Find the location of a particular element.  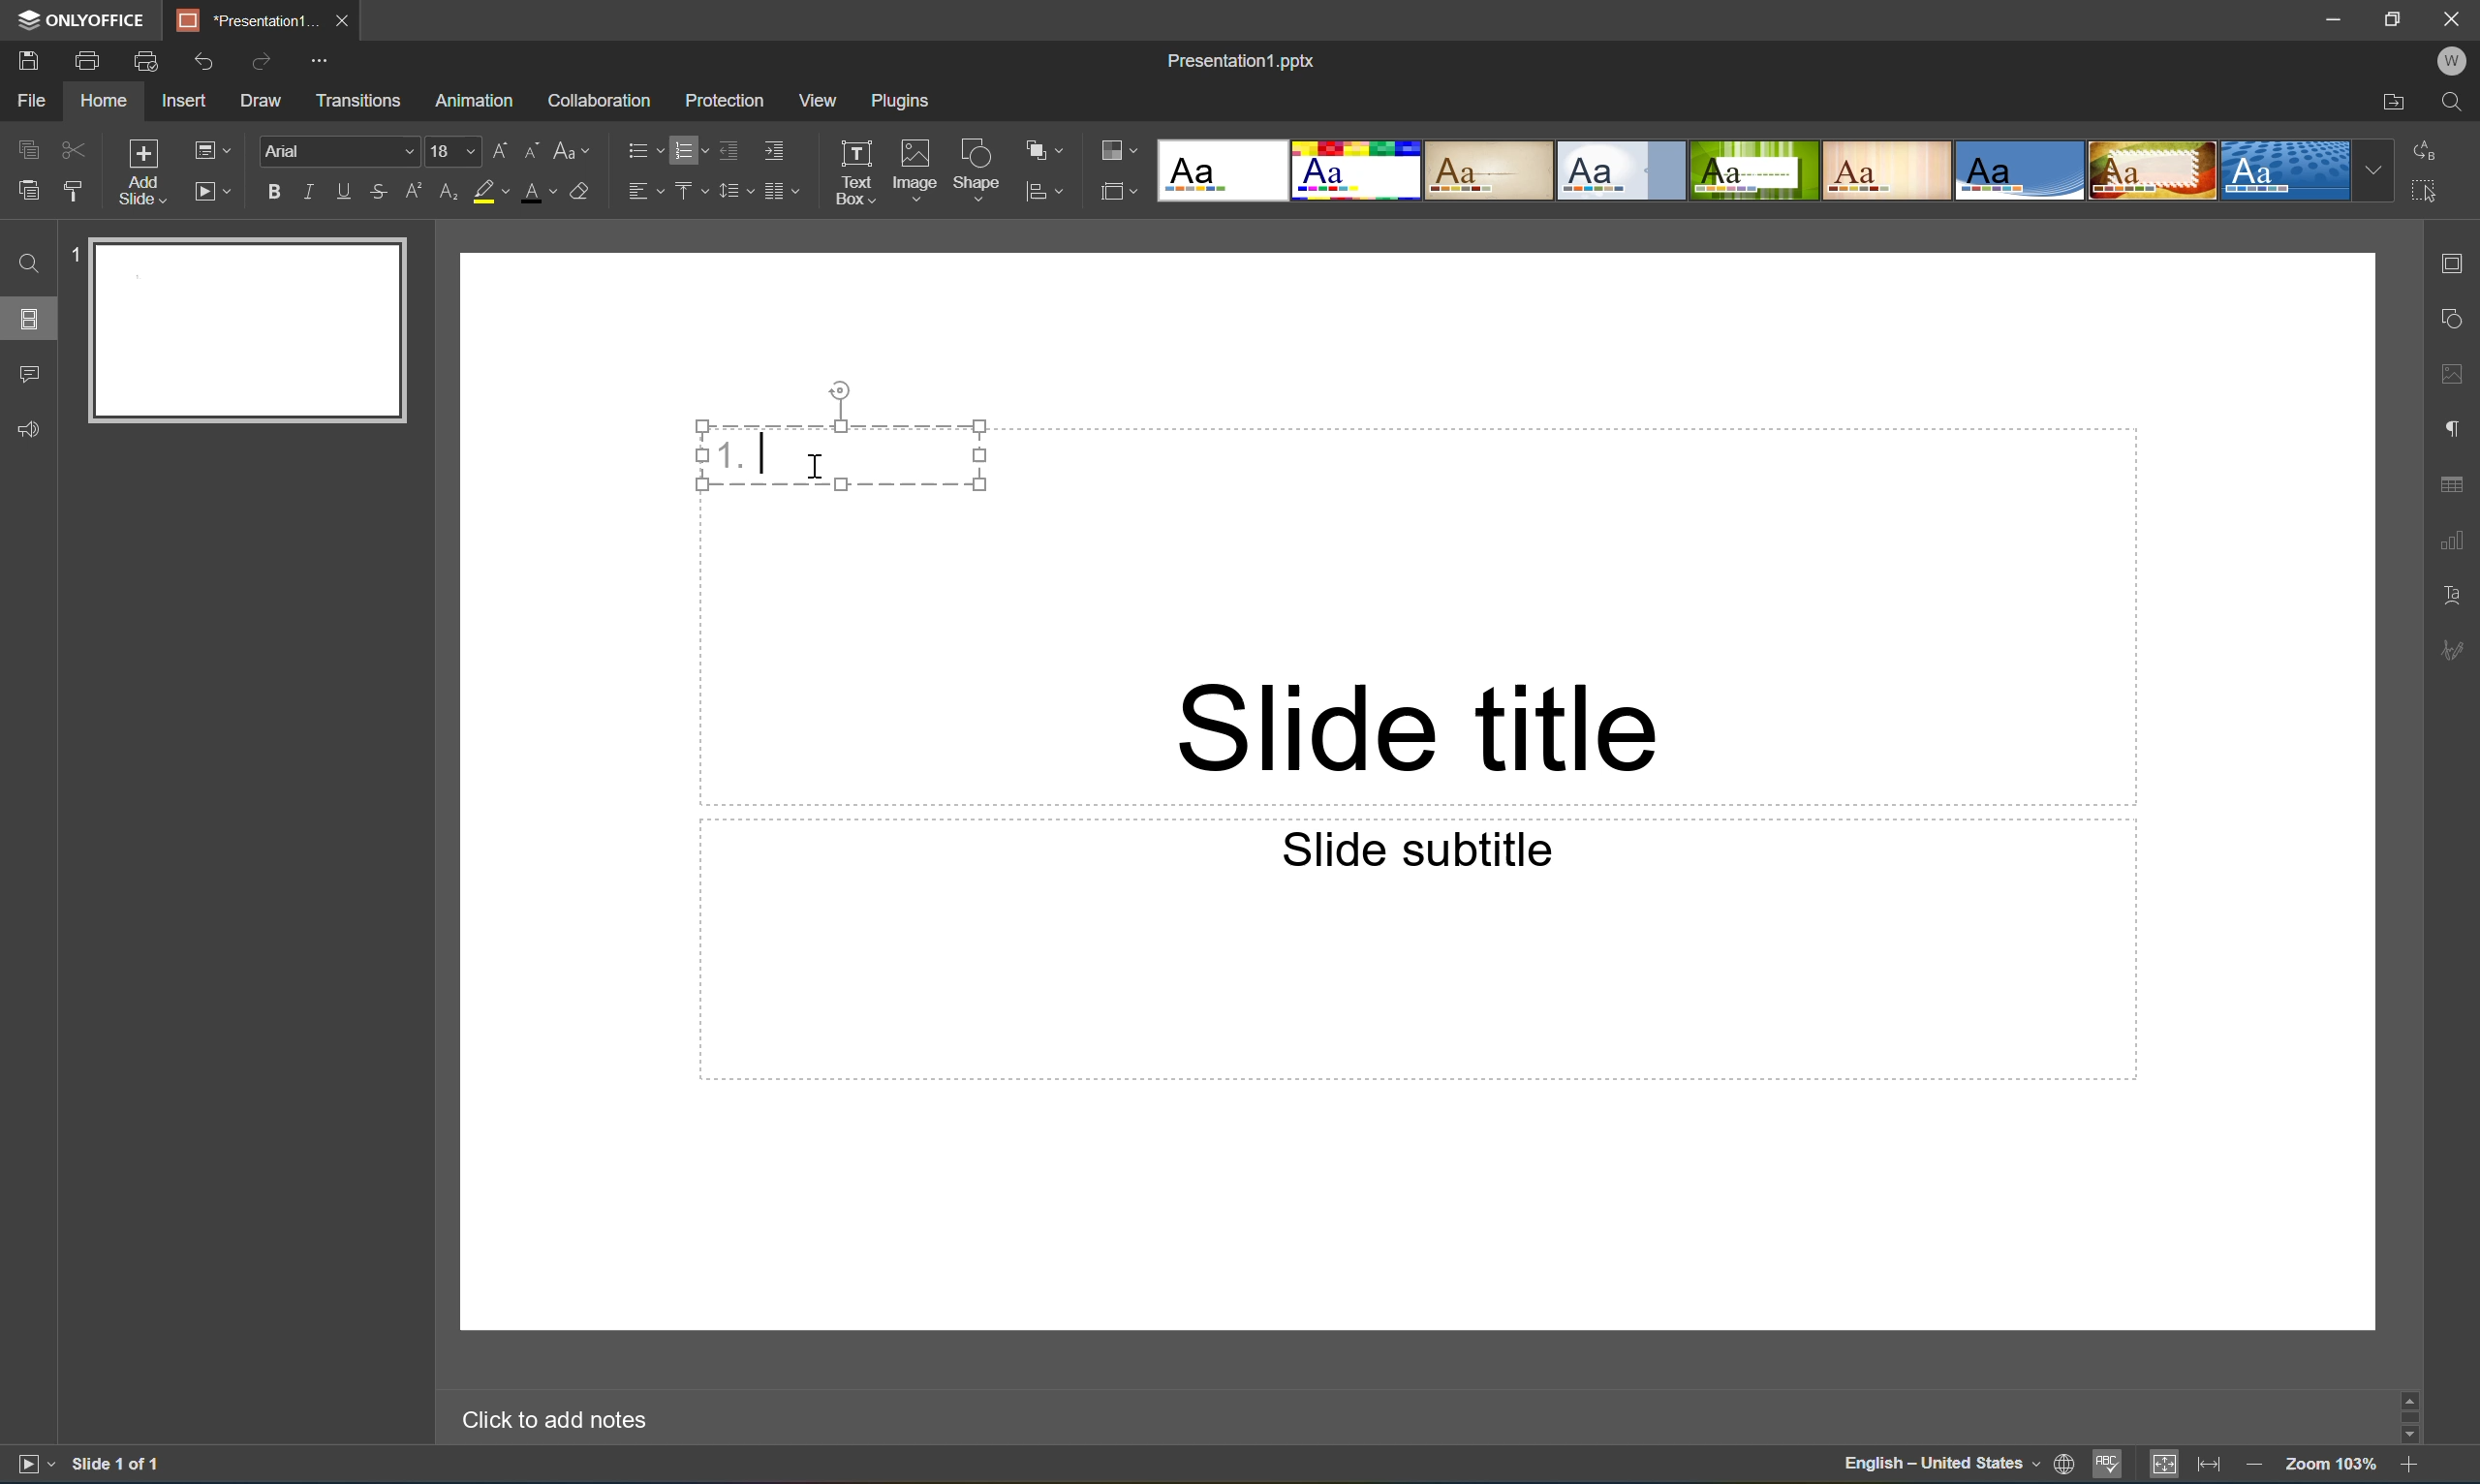

Image settings is located at coordinates (2455, 376).